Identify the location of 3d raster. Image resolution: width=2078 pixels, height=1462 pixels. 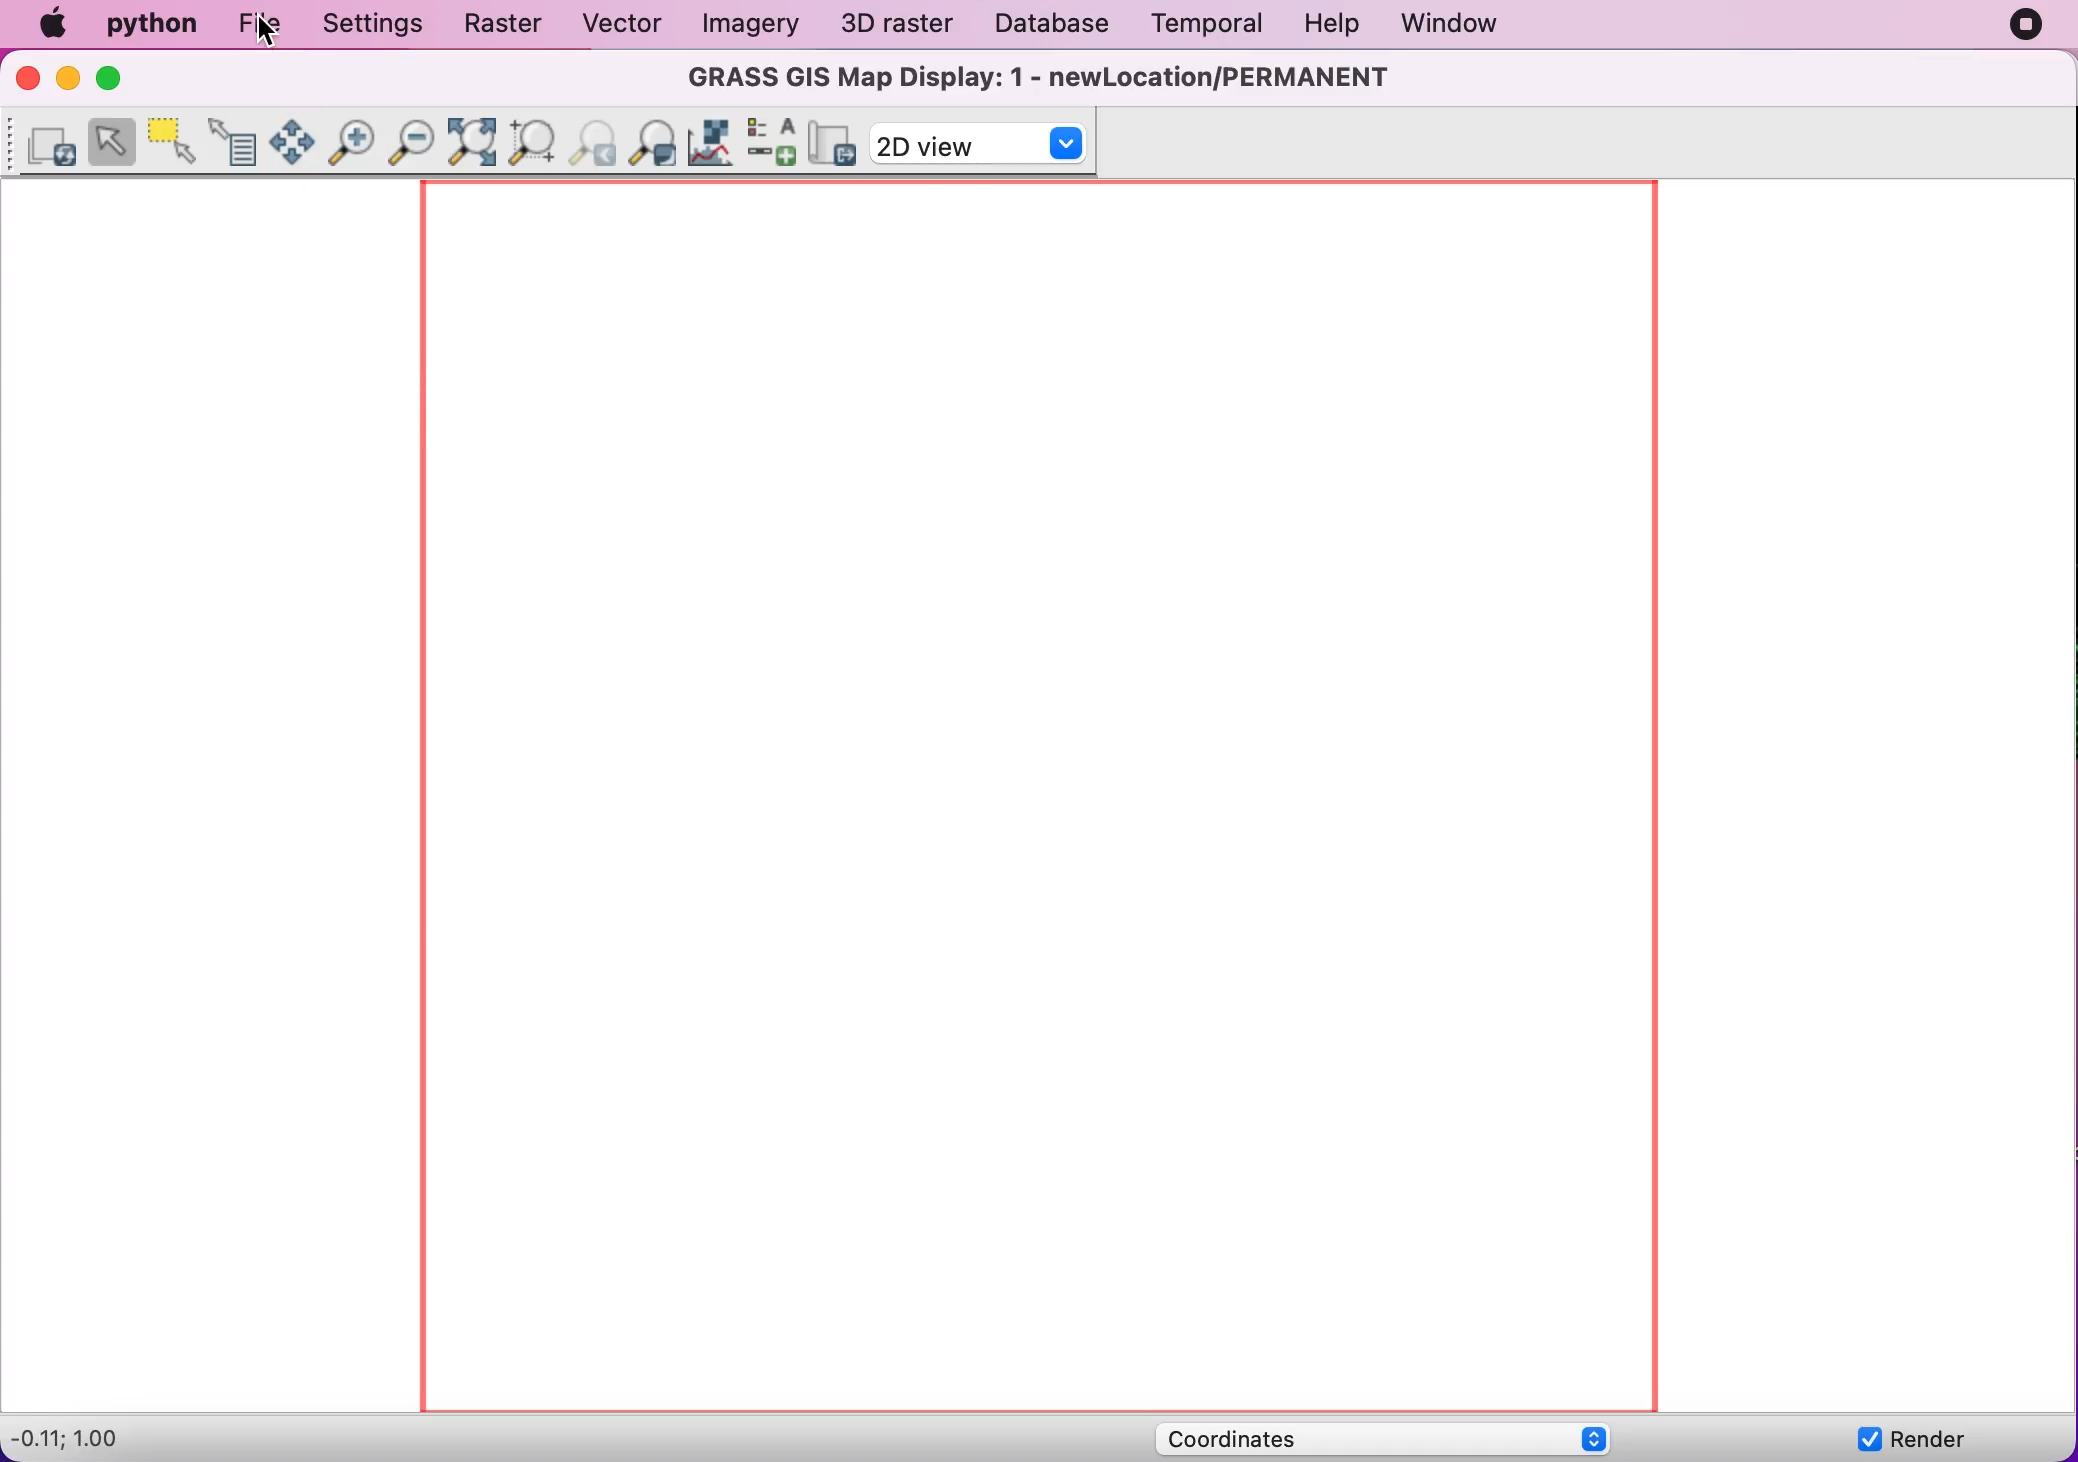
(899, 24).